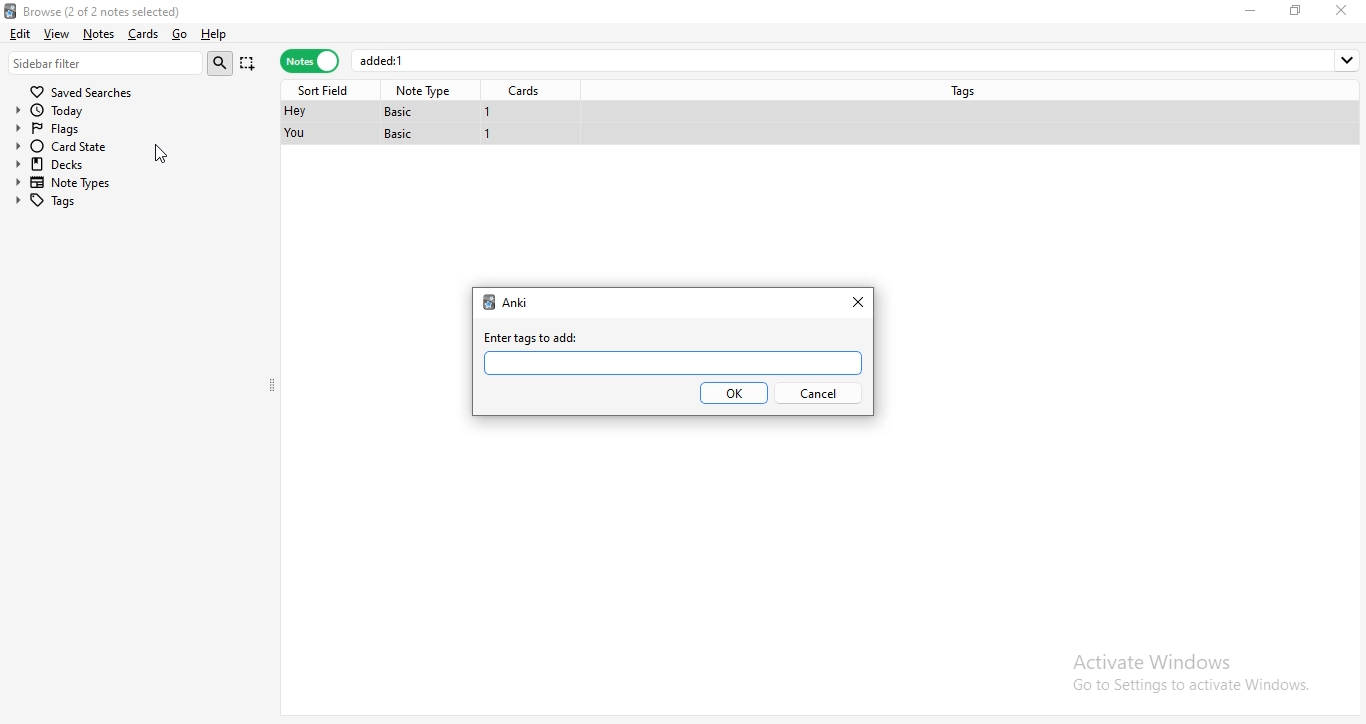 The height and width of the screenshot is (724, 1366). Describe the element at coordinates (131, 9) in the screenshot. I see `browse` at that location.